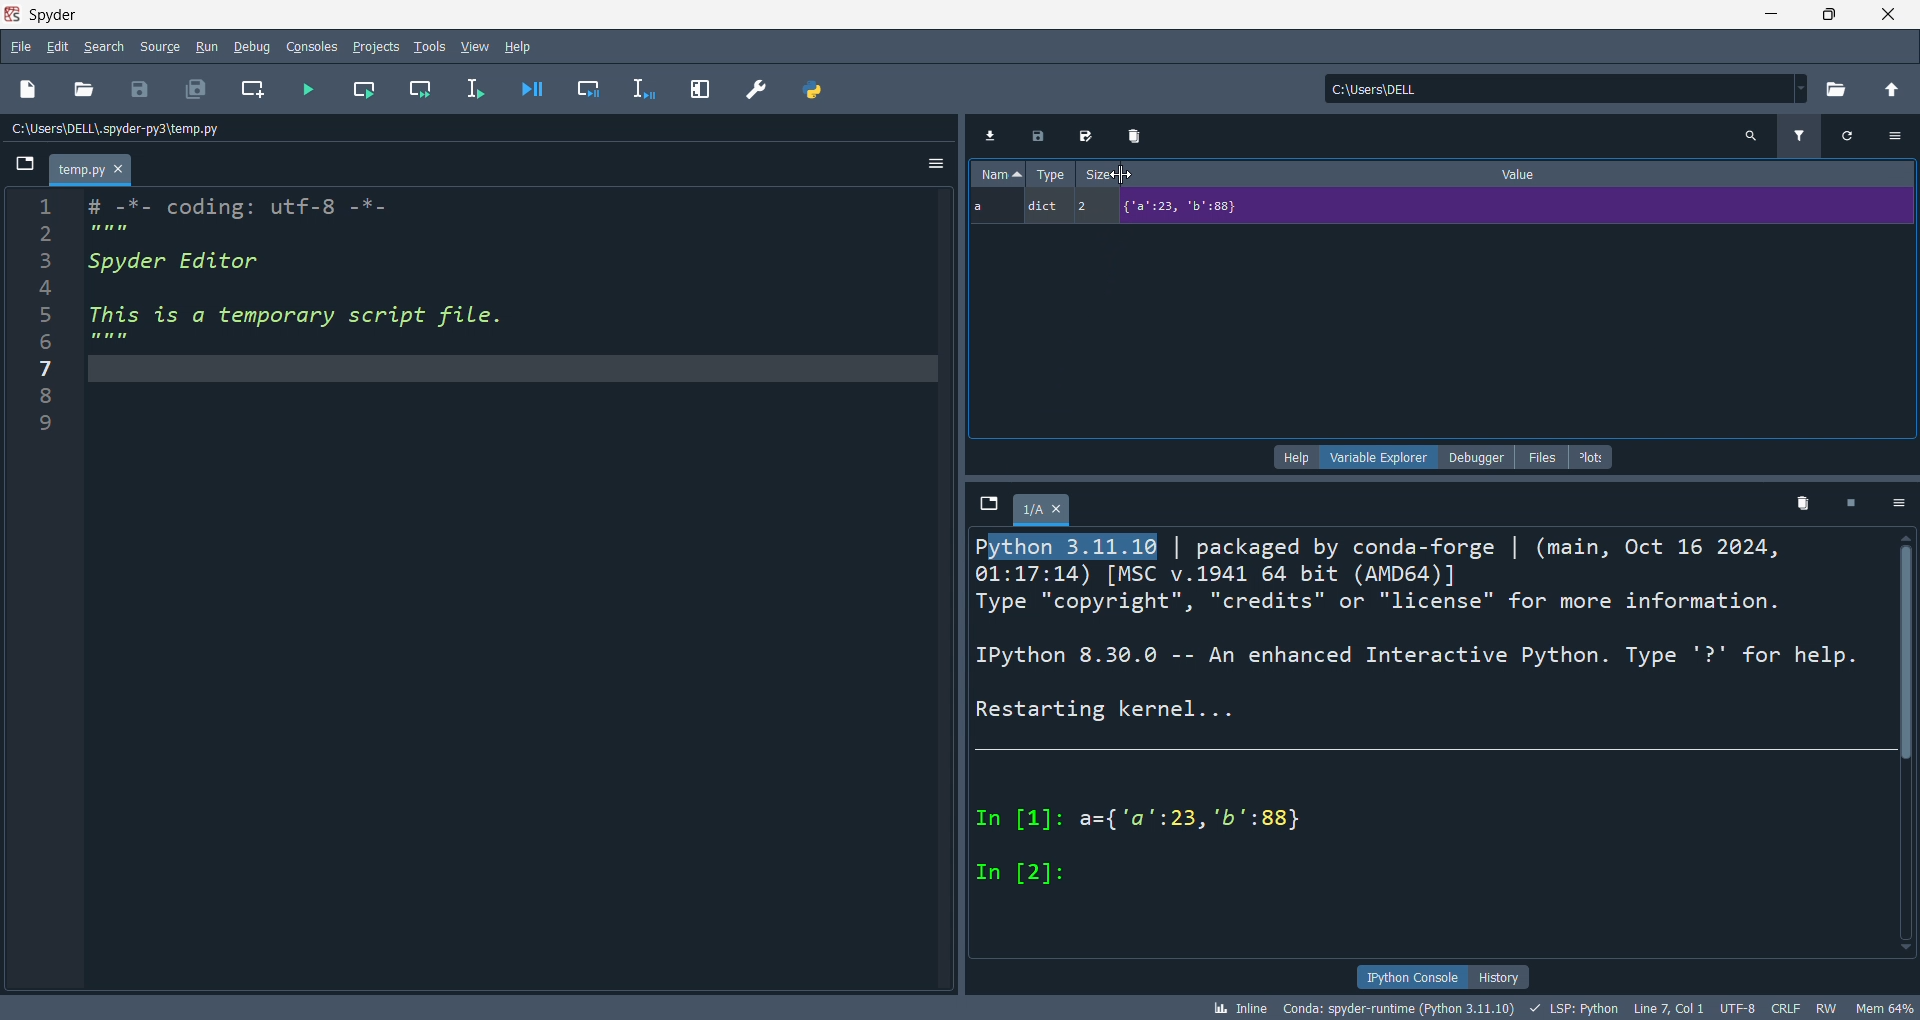  Describe the element at coordinates (358, 90) in the screenshot. I see `run cell` at that location.